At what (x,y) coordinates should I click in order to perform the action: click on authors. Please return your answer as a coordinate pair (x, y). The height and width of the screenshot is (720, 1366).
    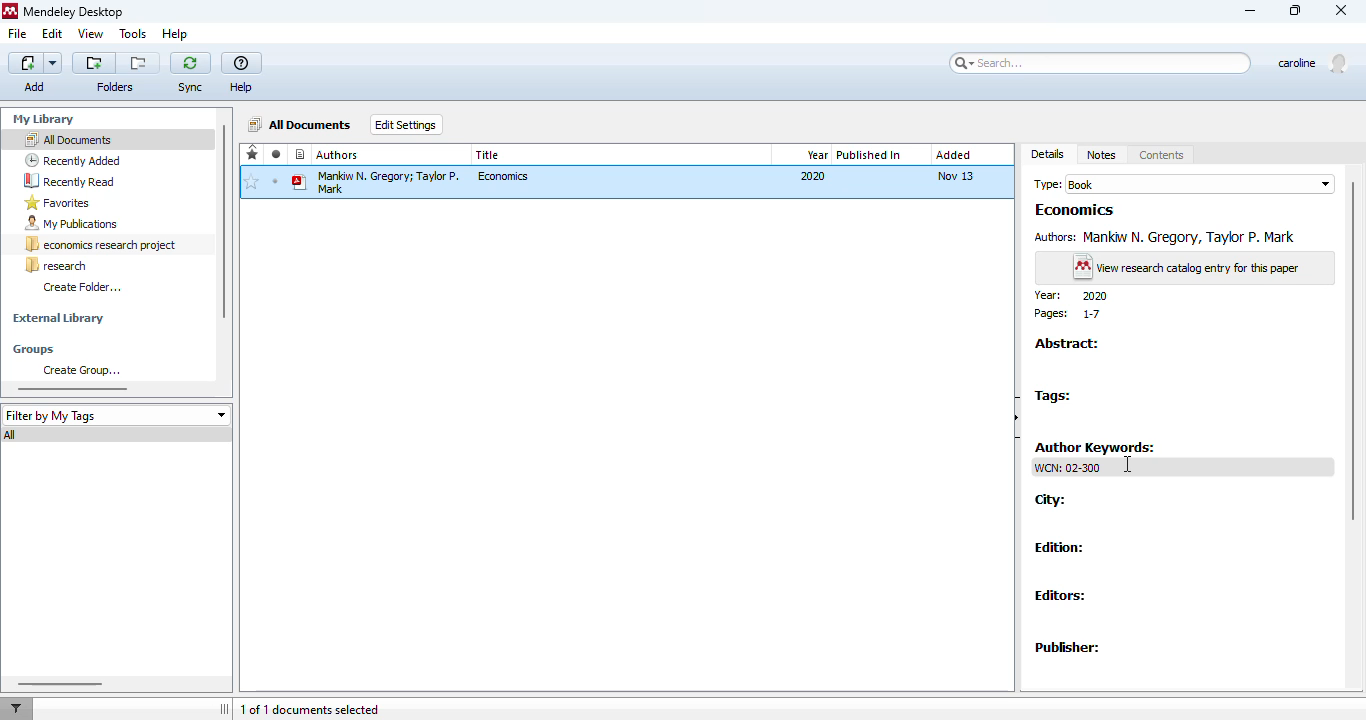
    Looking at the image, I should click on (338, 155).